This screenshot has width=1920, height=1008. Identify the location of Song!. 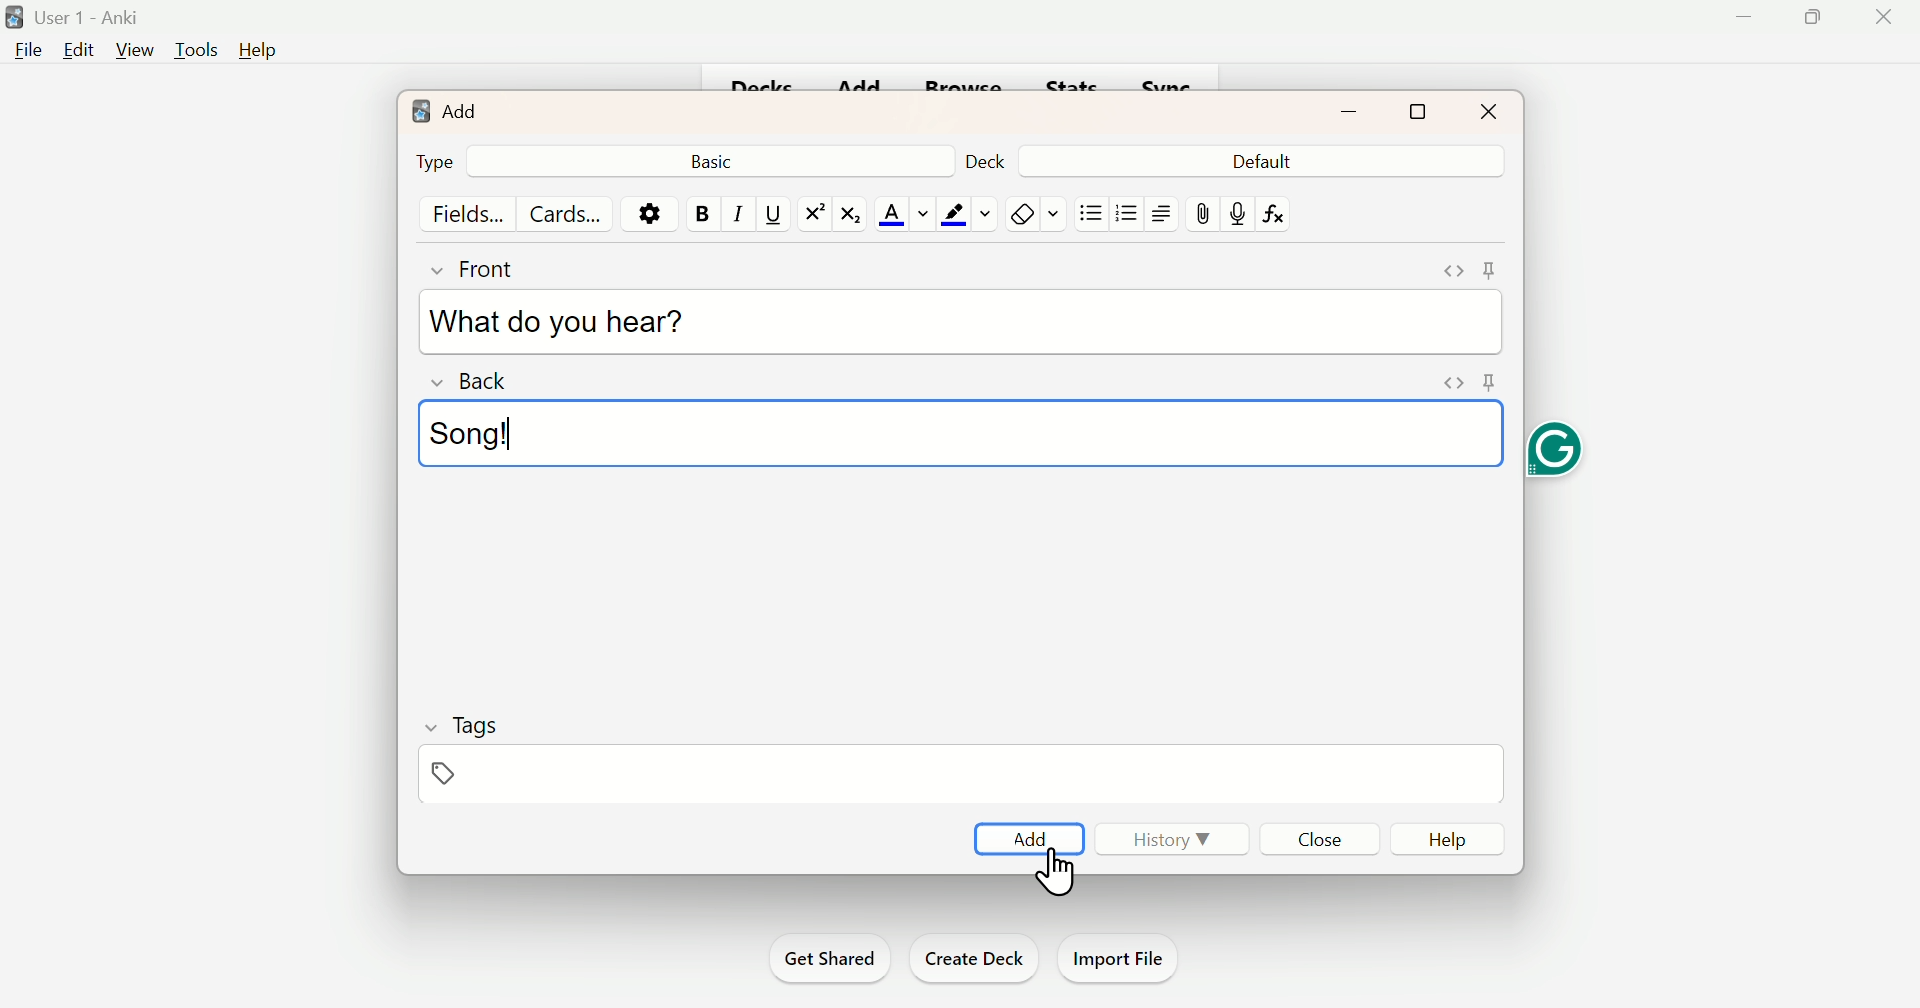
(481, 434).